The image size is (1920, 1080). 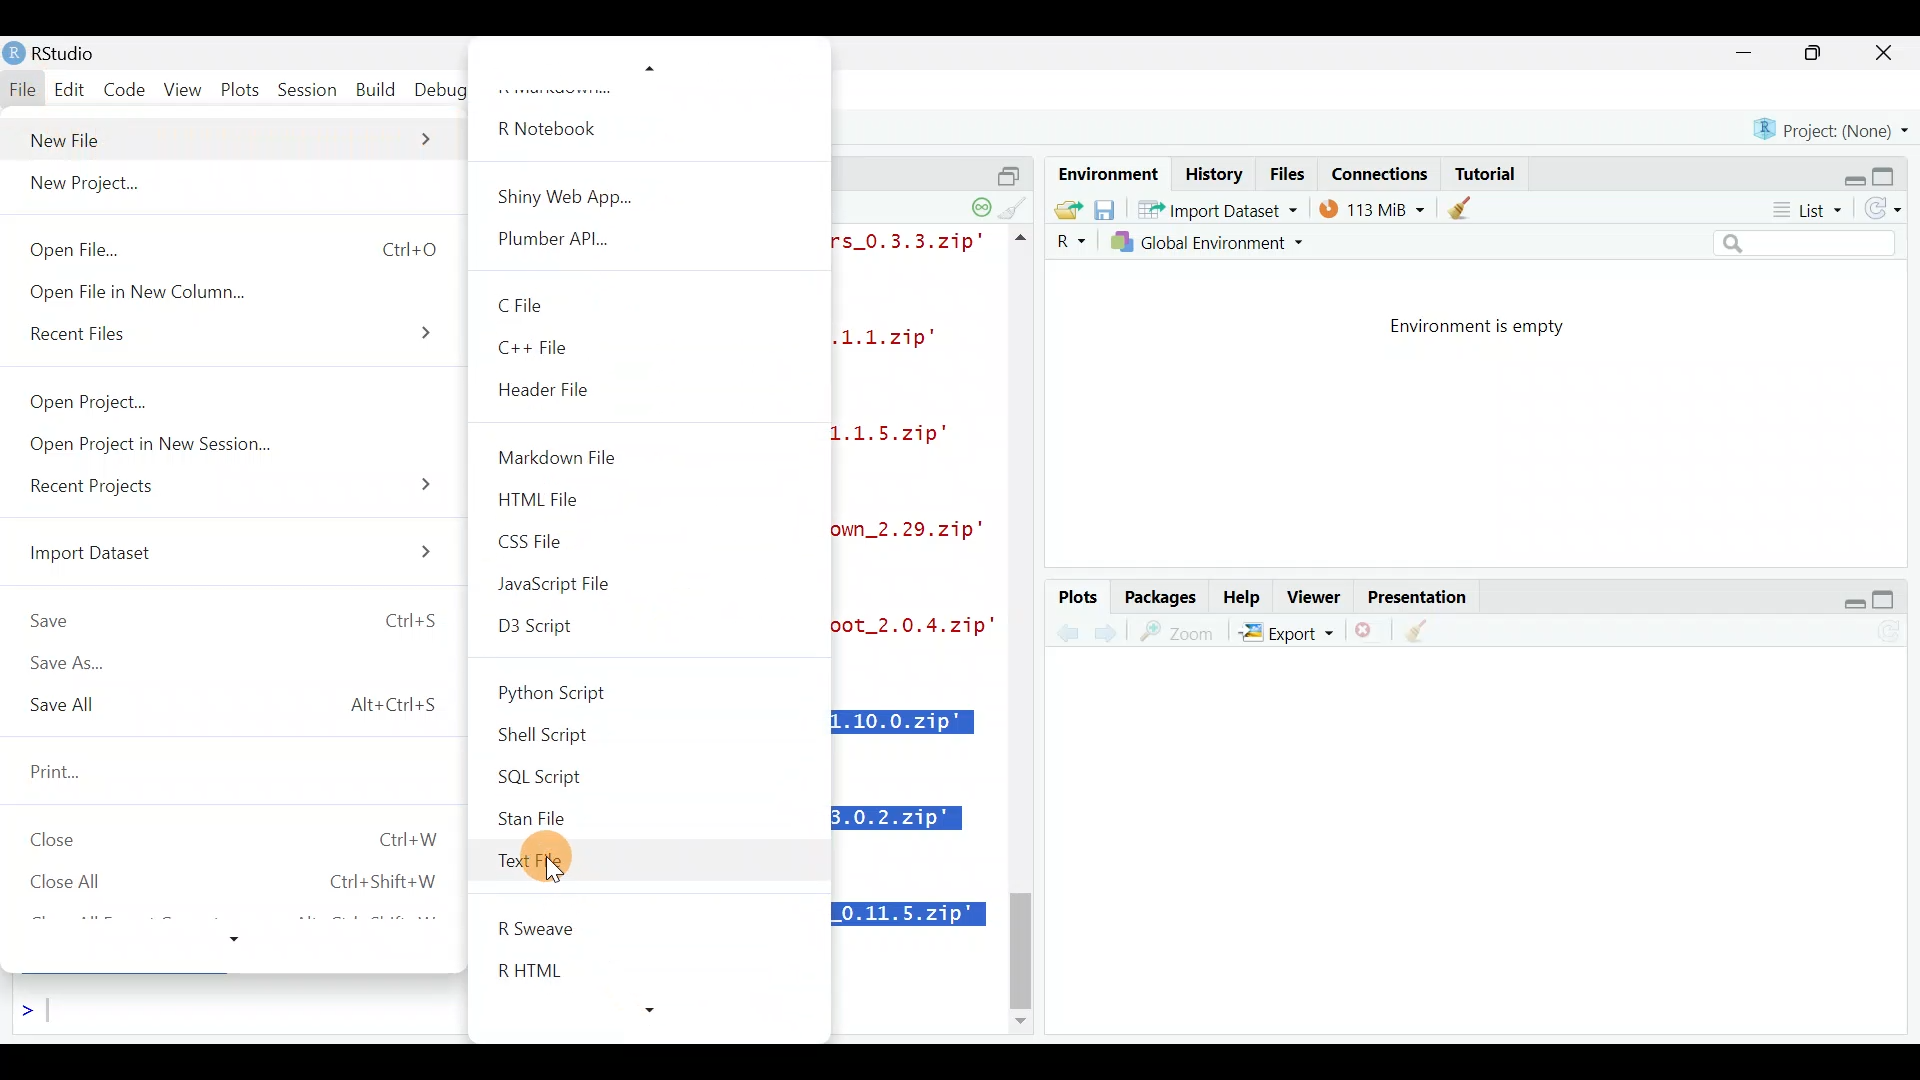 I want to click on Refresh list of objects in the environment, so click(x=1890, y=211).